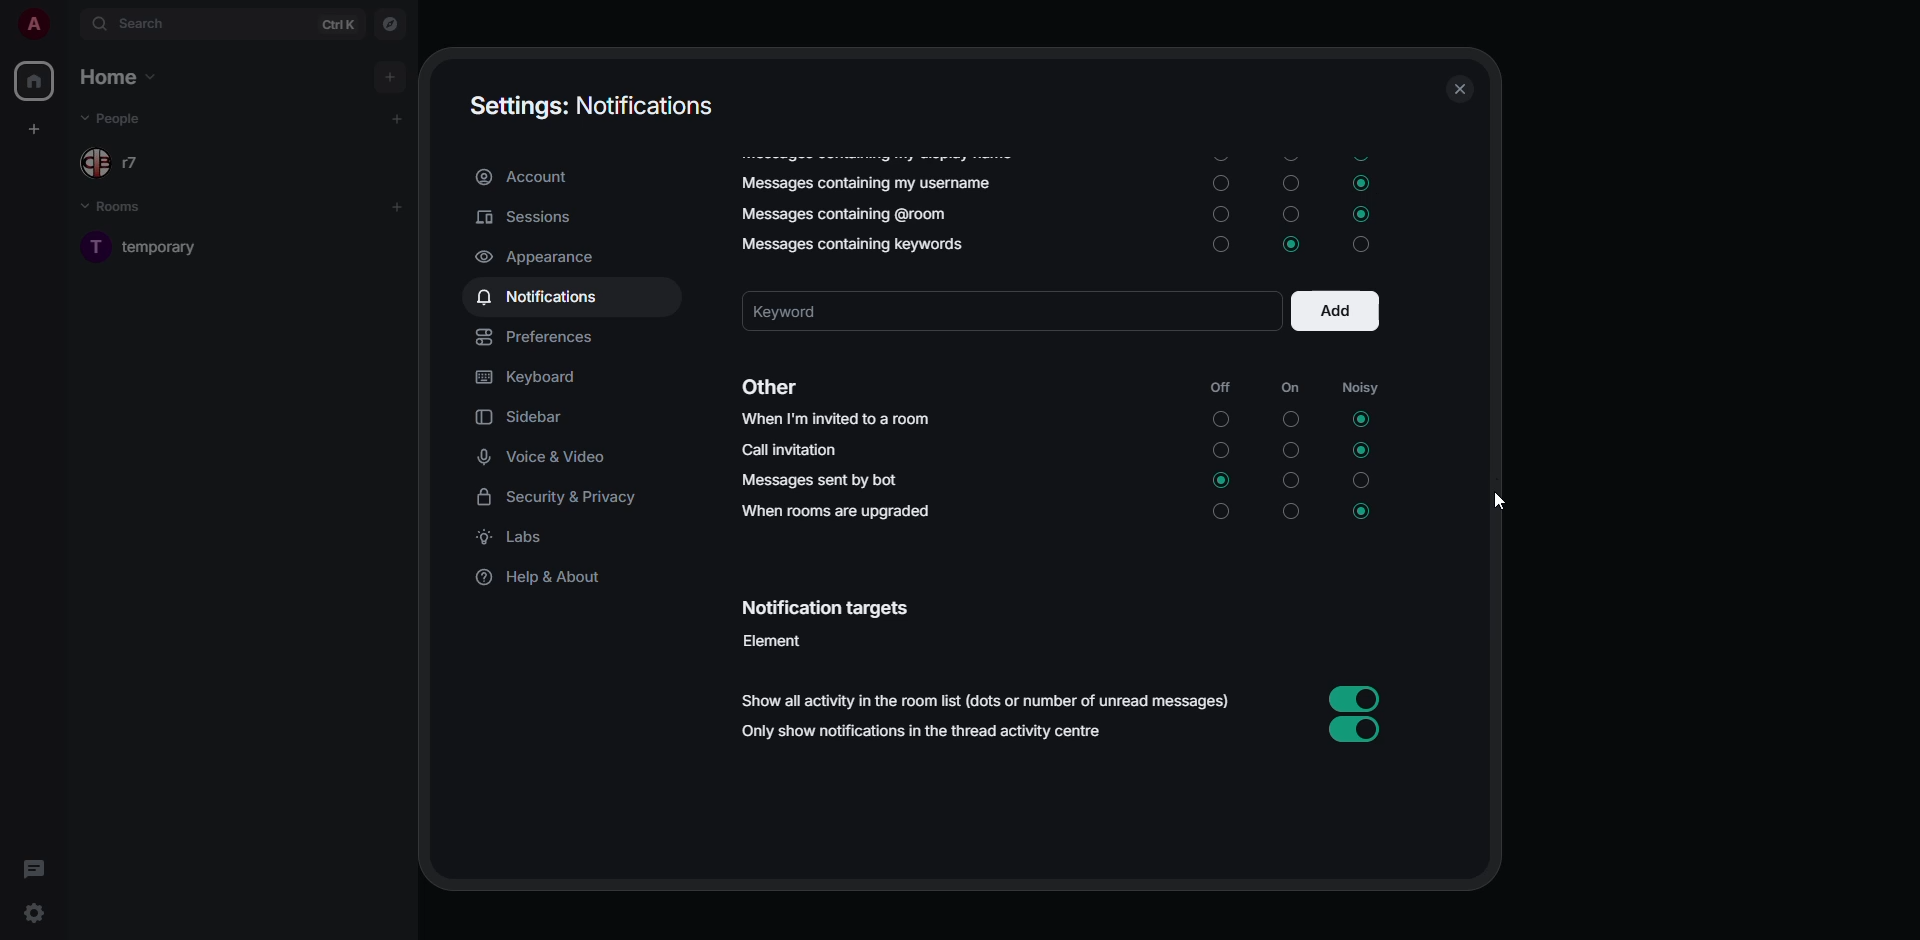  Describe the element at coordinates (34, 82) in the screenshot. I see `home` at that location.